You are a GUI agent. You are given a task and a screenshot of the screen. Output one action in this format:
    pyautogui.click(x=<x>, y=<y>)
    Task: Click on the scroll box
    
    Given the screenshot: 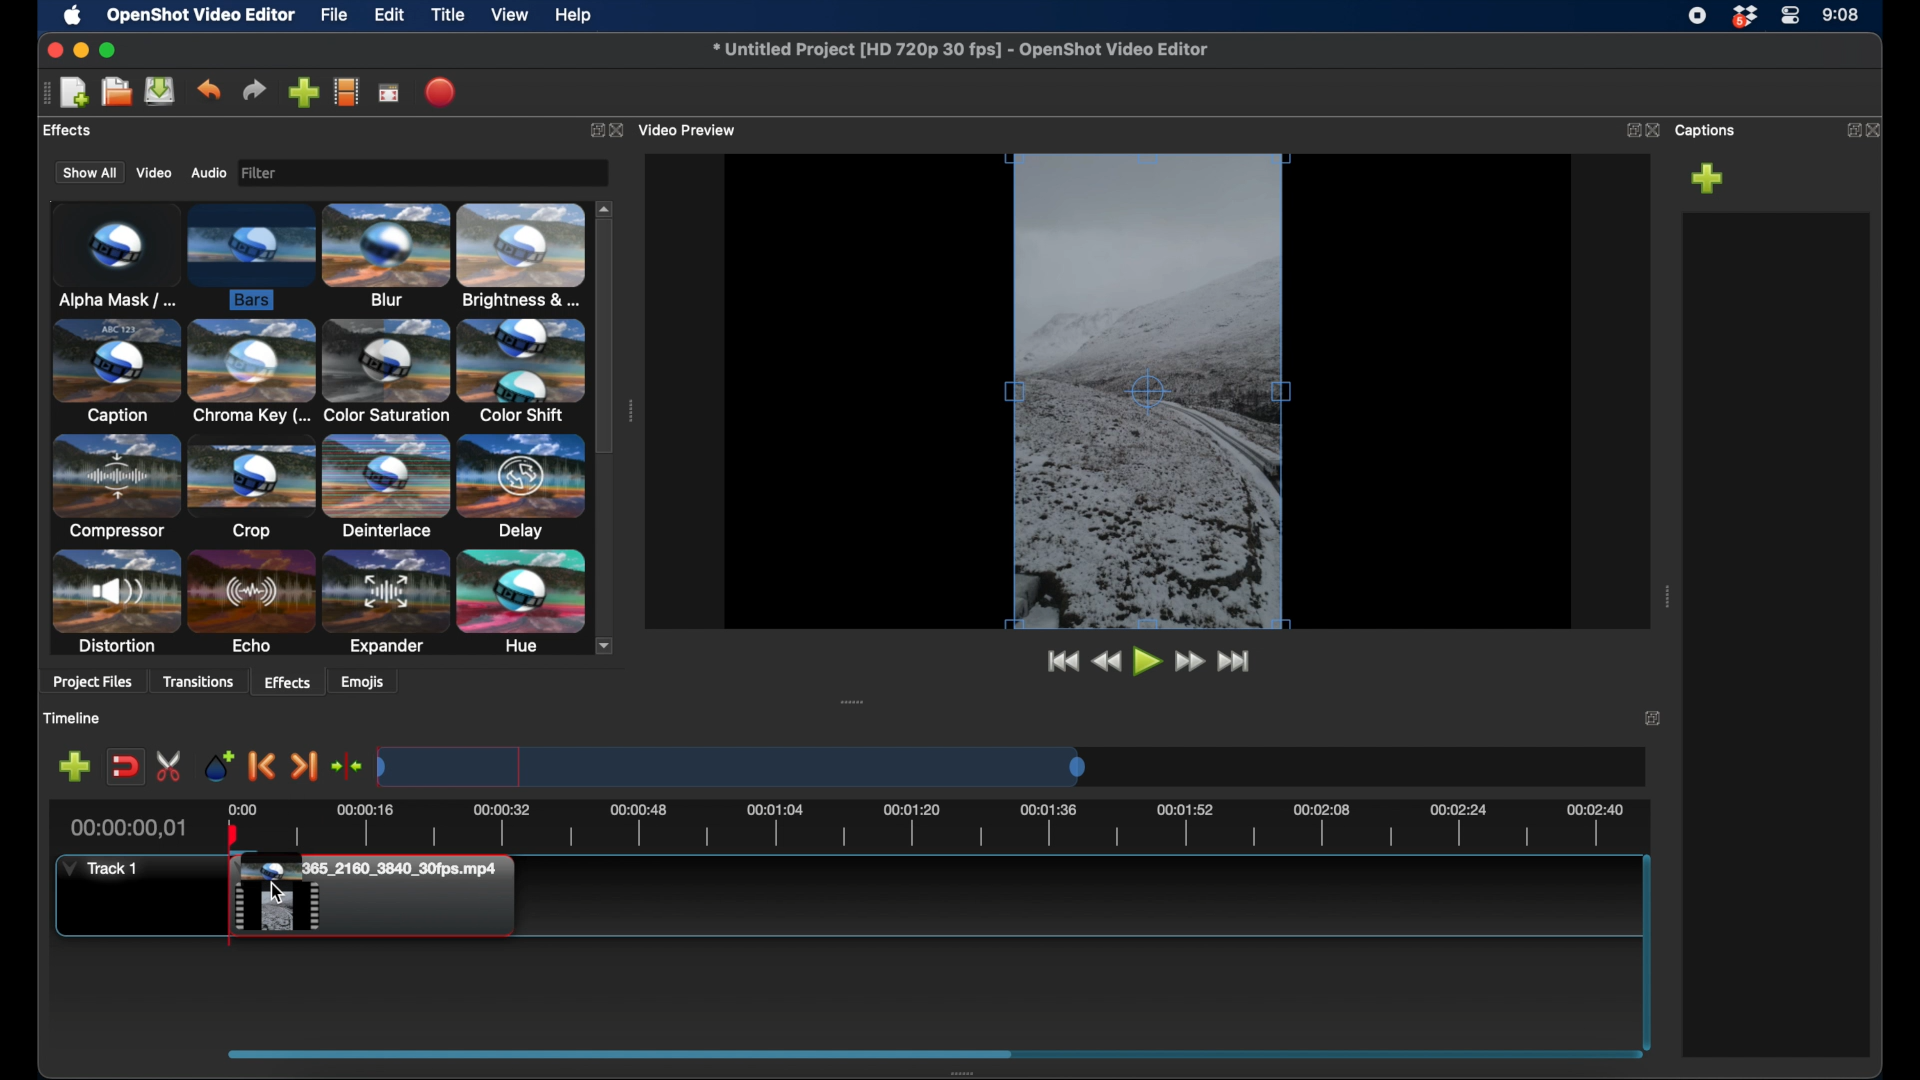 What is the action you would take?
    pyautogui.click(x=618, y=1054)
    